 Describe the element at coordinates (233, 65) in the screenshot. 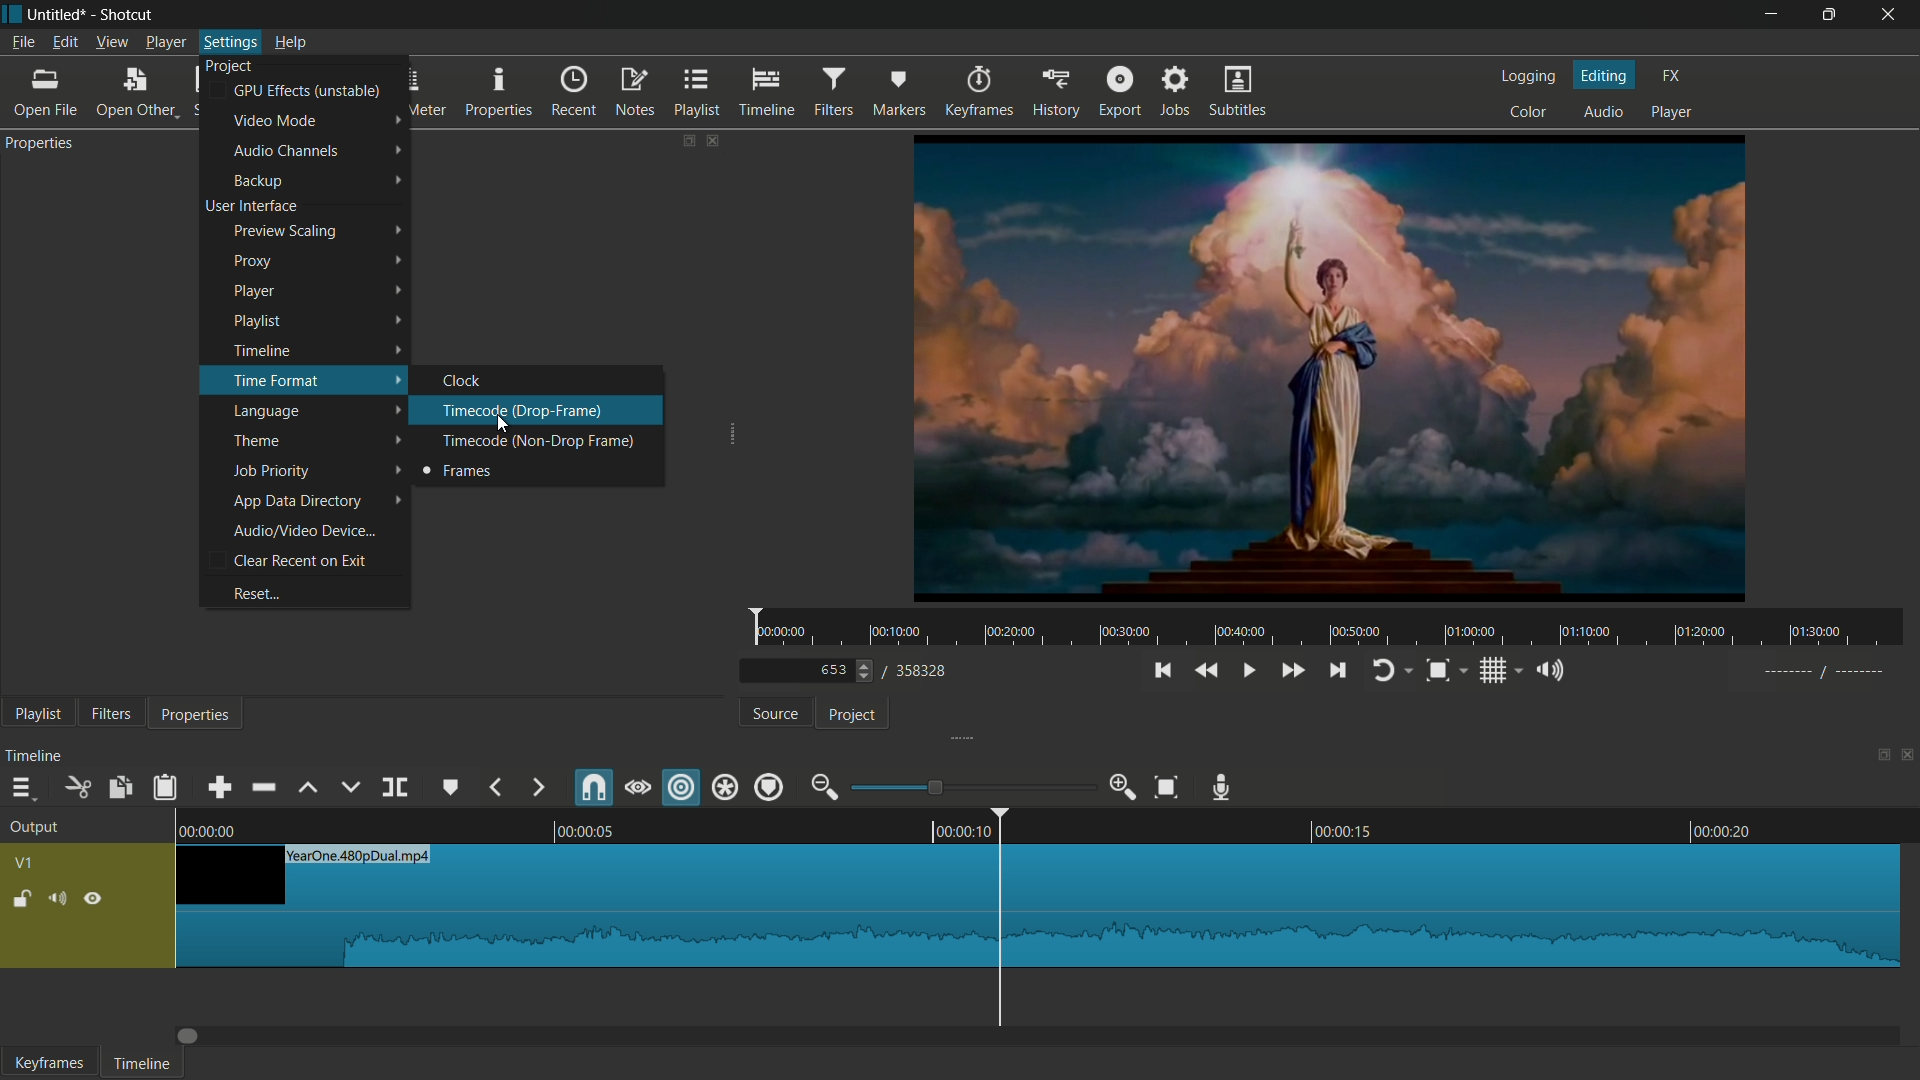

I see `project` at that location.